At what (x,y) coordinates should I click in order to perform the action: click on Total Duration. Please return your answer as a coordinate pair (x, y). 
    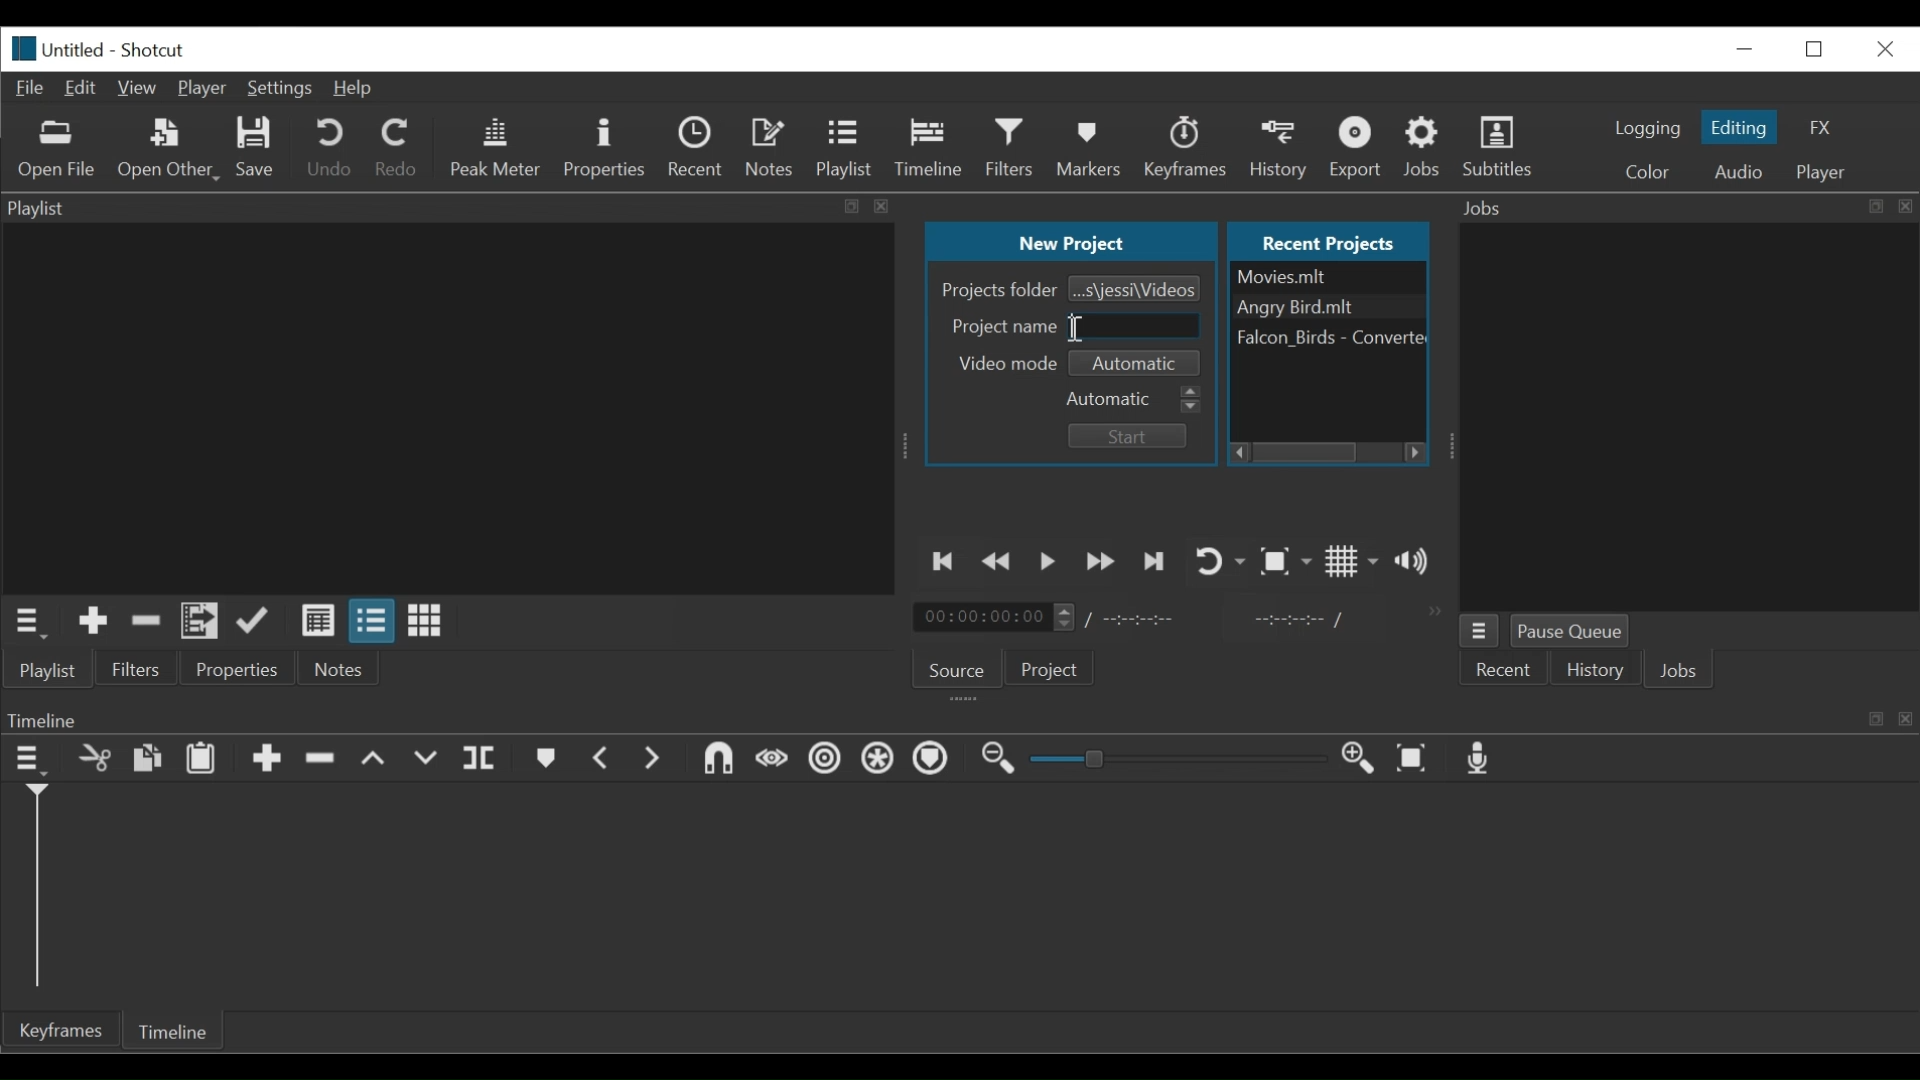
    Looking at the image, I should click on (1139, 619).